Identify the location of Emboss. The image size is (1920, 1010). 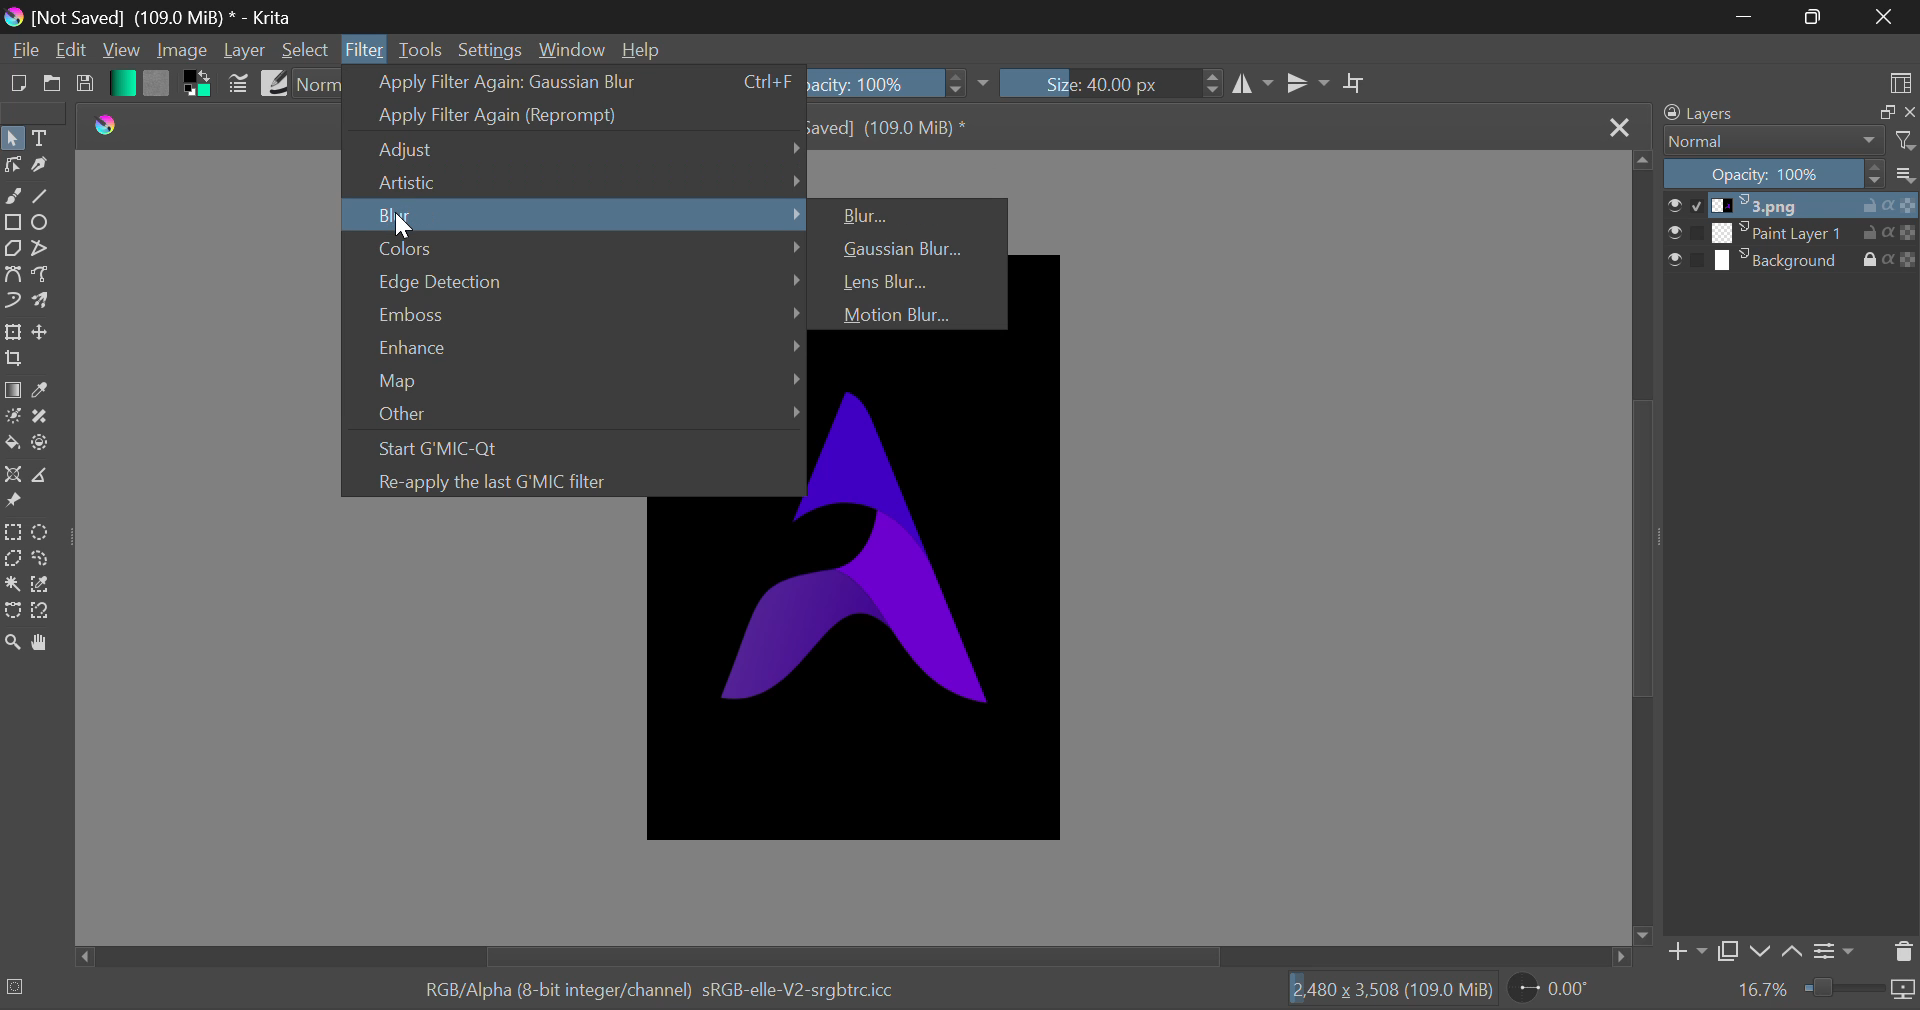
(577, 312).